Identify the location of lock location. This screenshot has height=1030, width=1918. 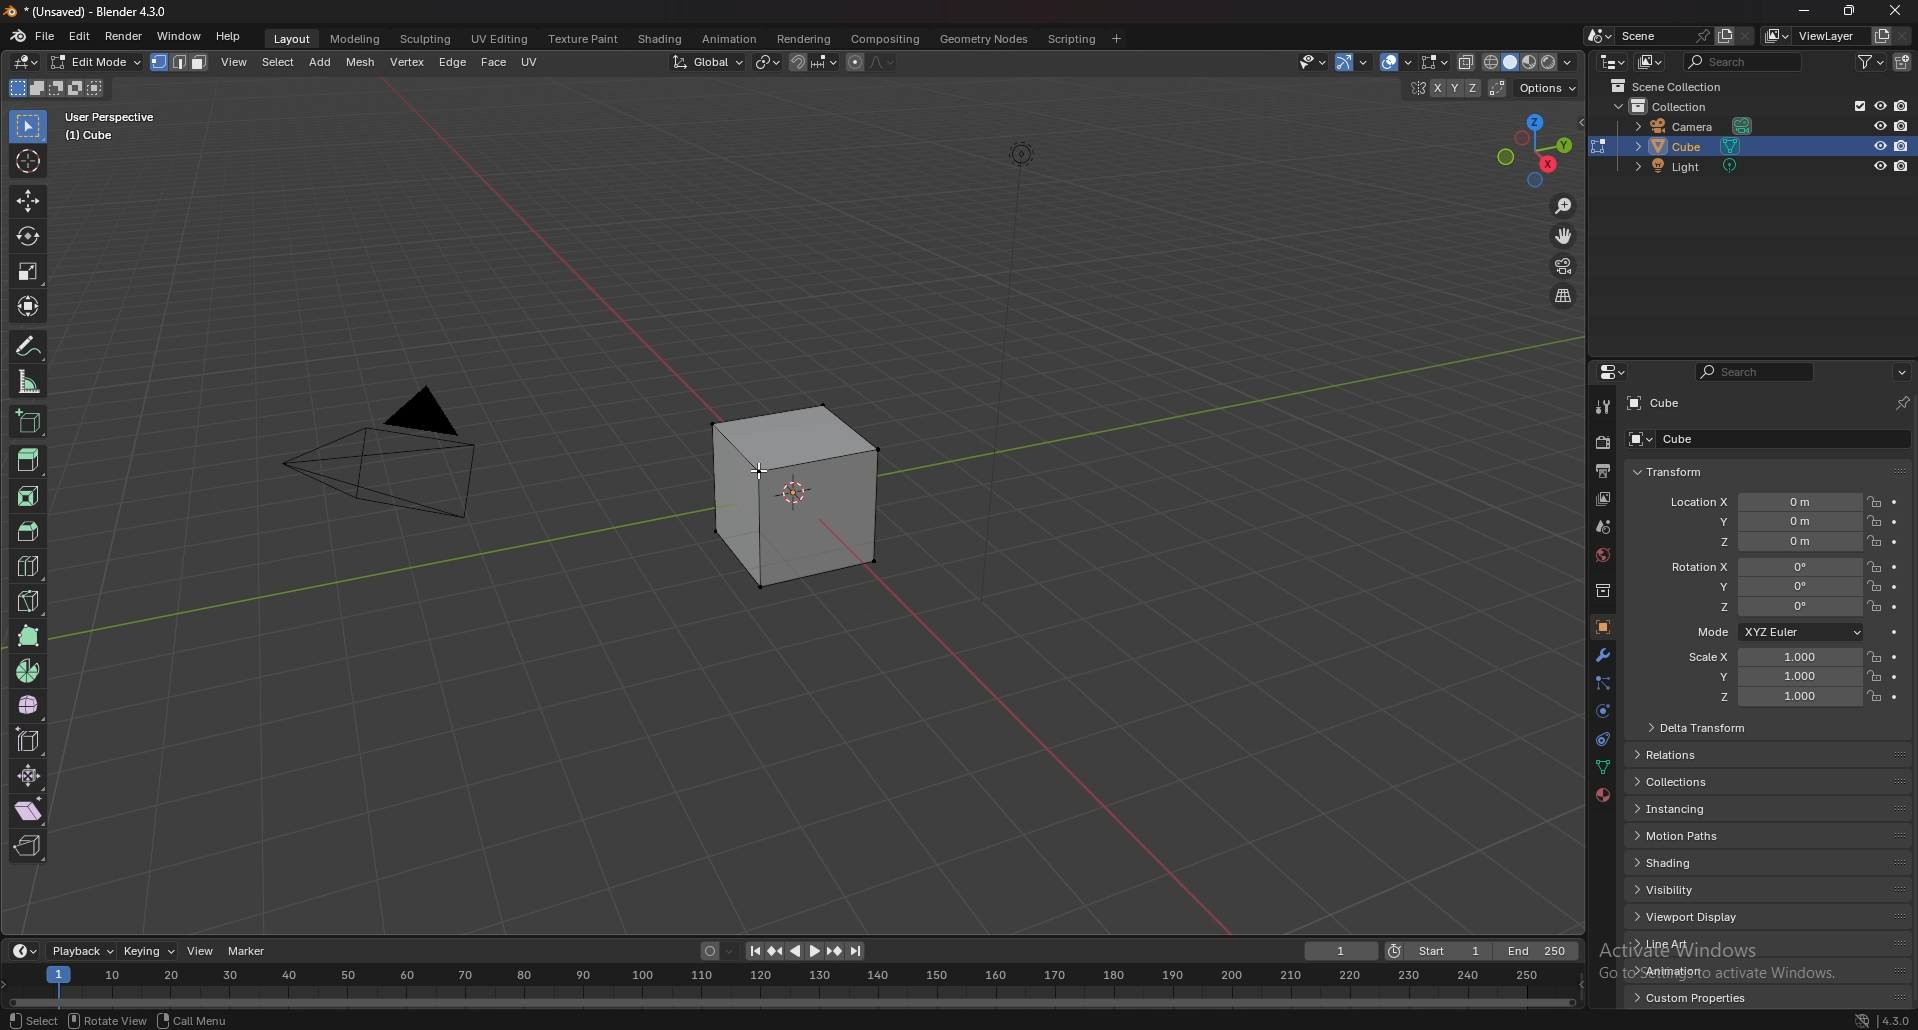
(1876, 567).